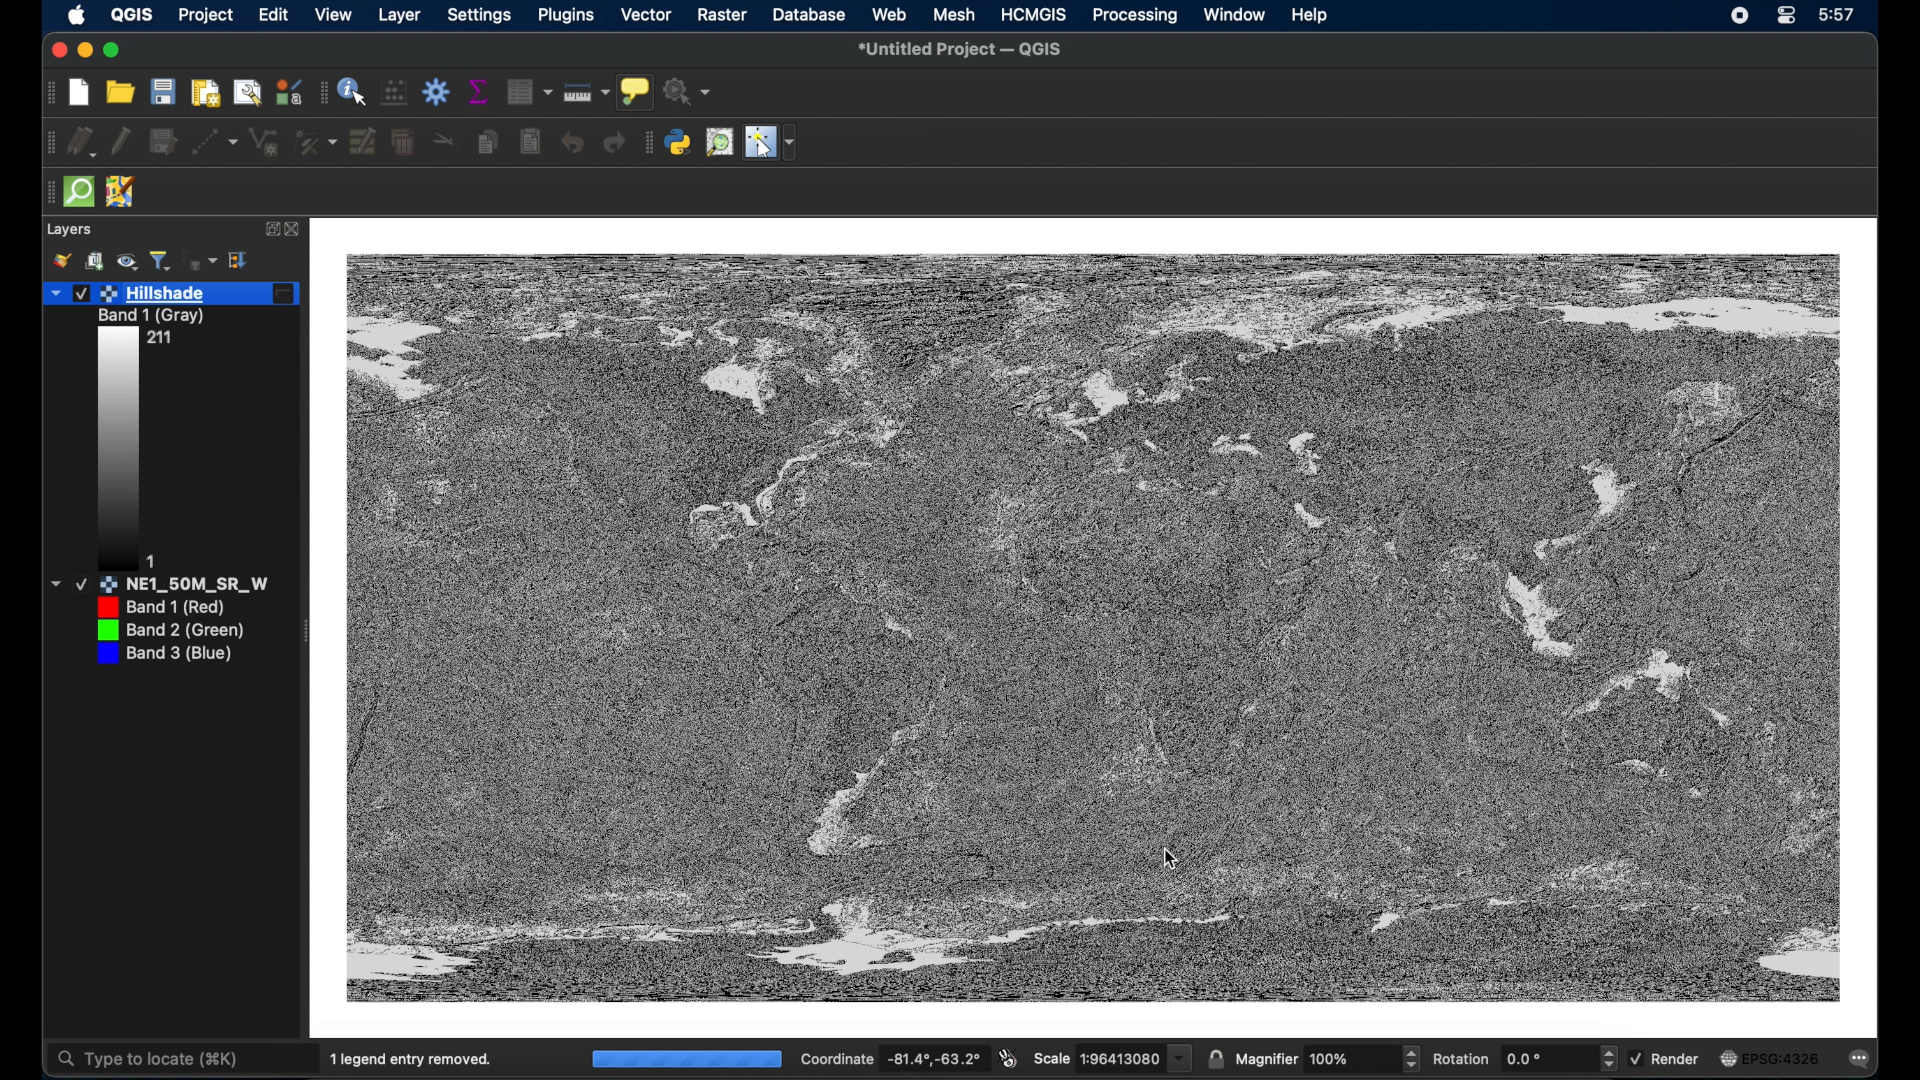 The width and height of the screenshot is (1920, 1080). What do you see at coordinates (78, 15) in the screenshot?
I see `apple icon` at bounding box center [78, 15].